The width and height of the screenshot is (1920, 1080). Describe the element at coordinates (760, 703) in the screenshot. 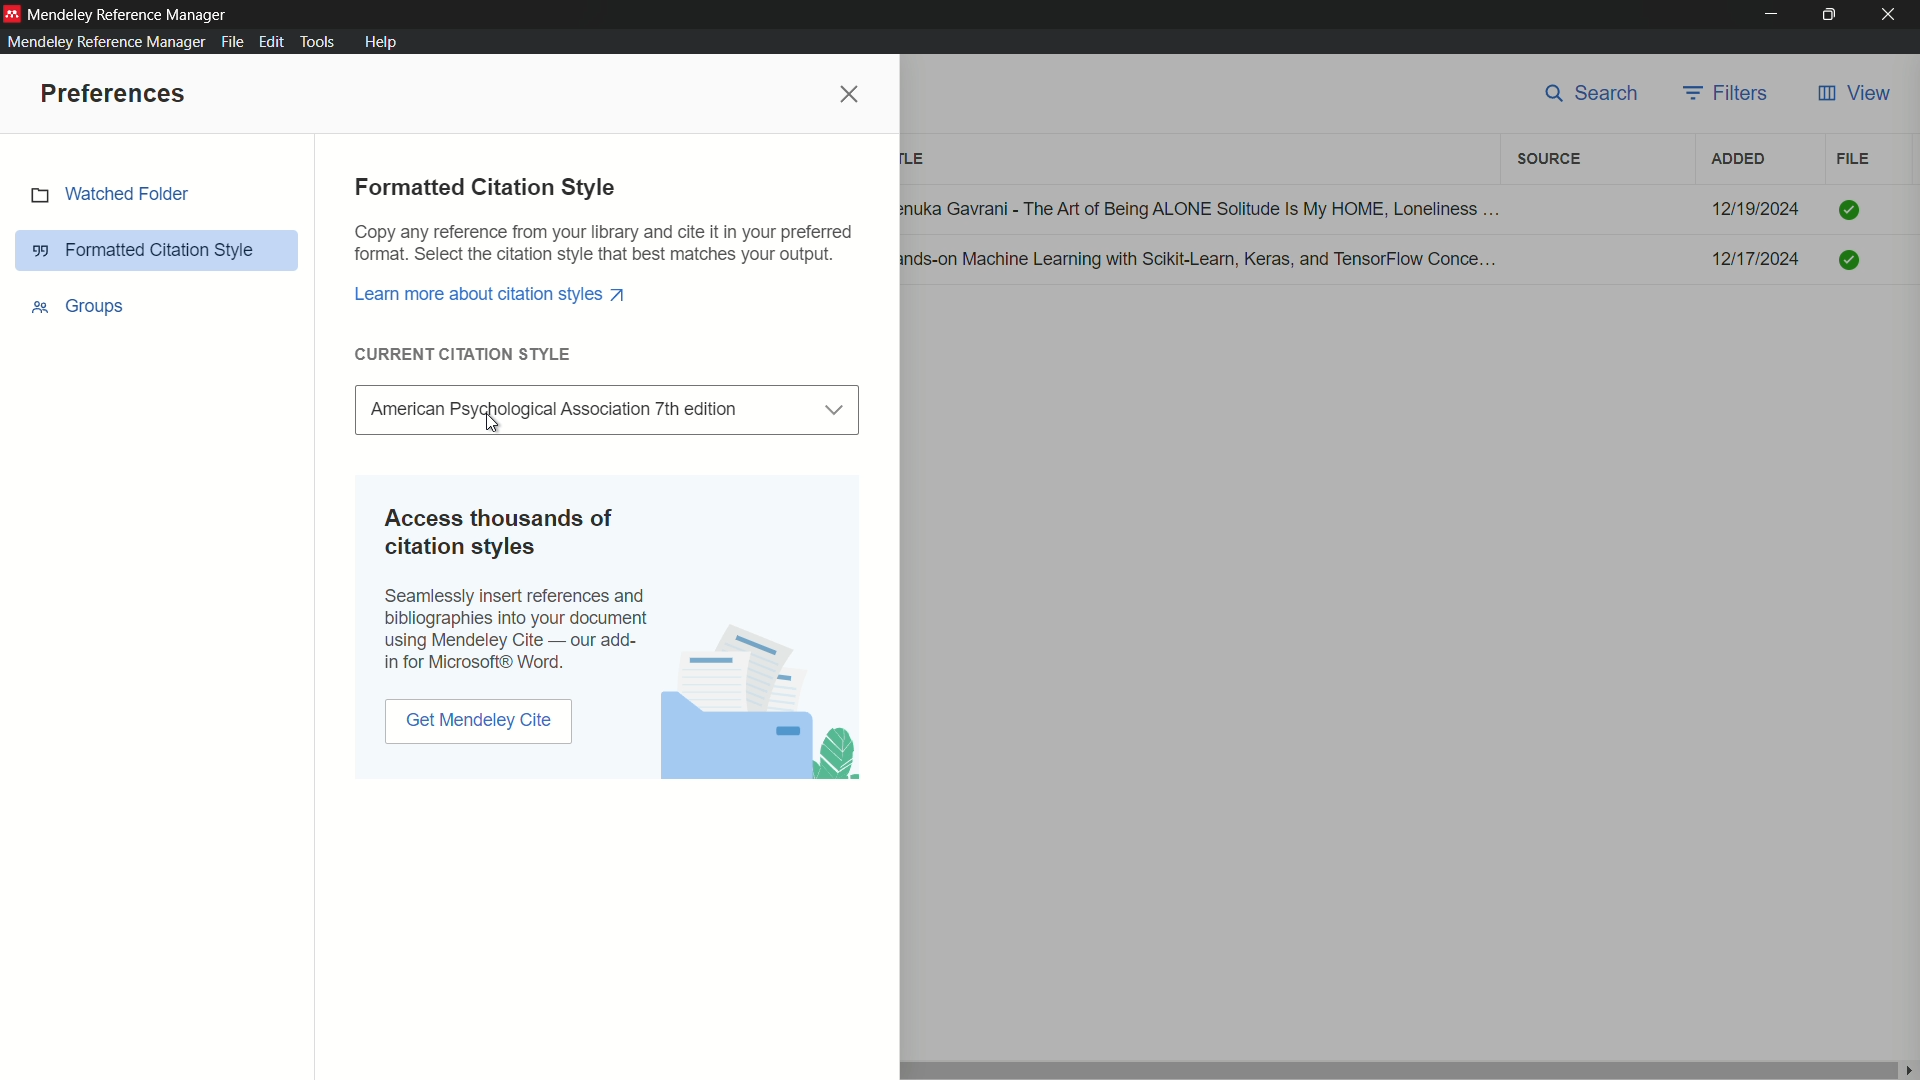

I see `photo` at that location.